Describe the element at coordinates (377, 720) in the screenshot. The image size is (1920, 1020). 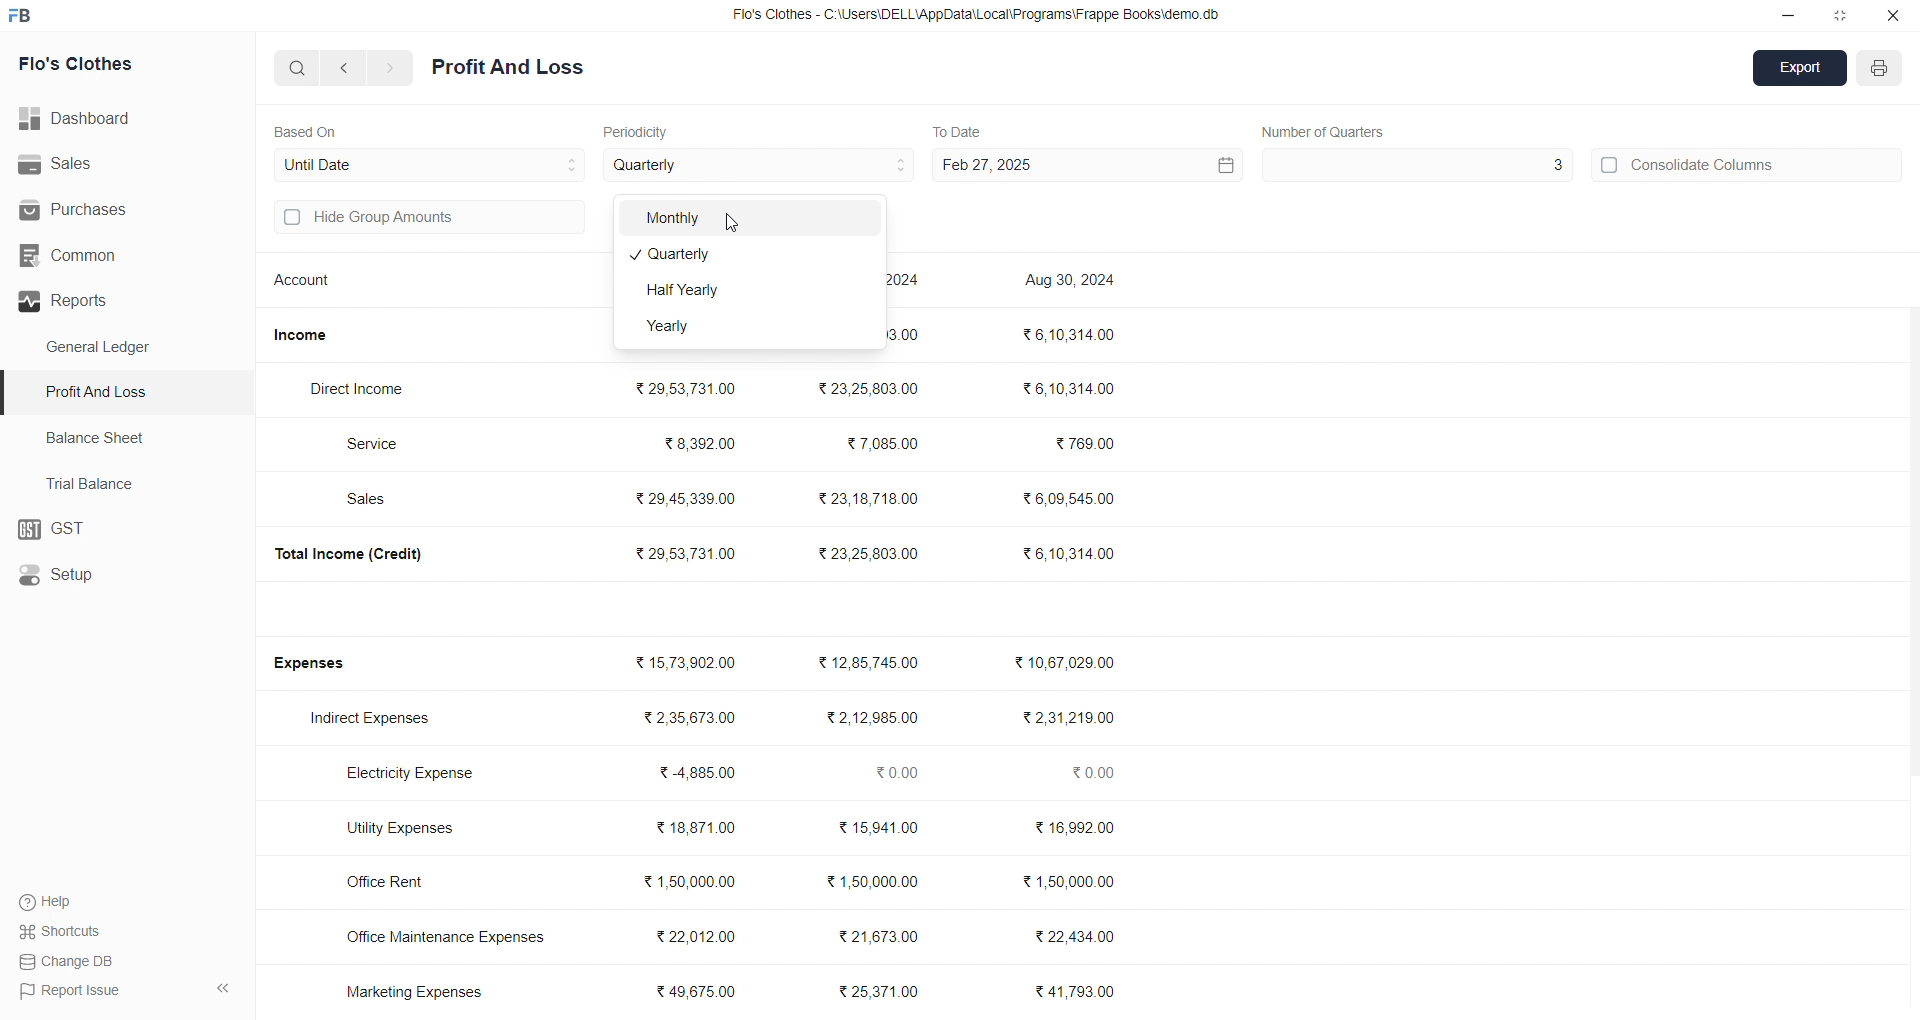
I see `Indirect Expenses` at that location.